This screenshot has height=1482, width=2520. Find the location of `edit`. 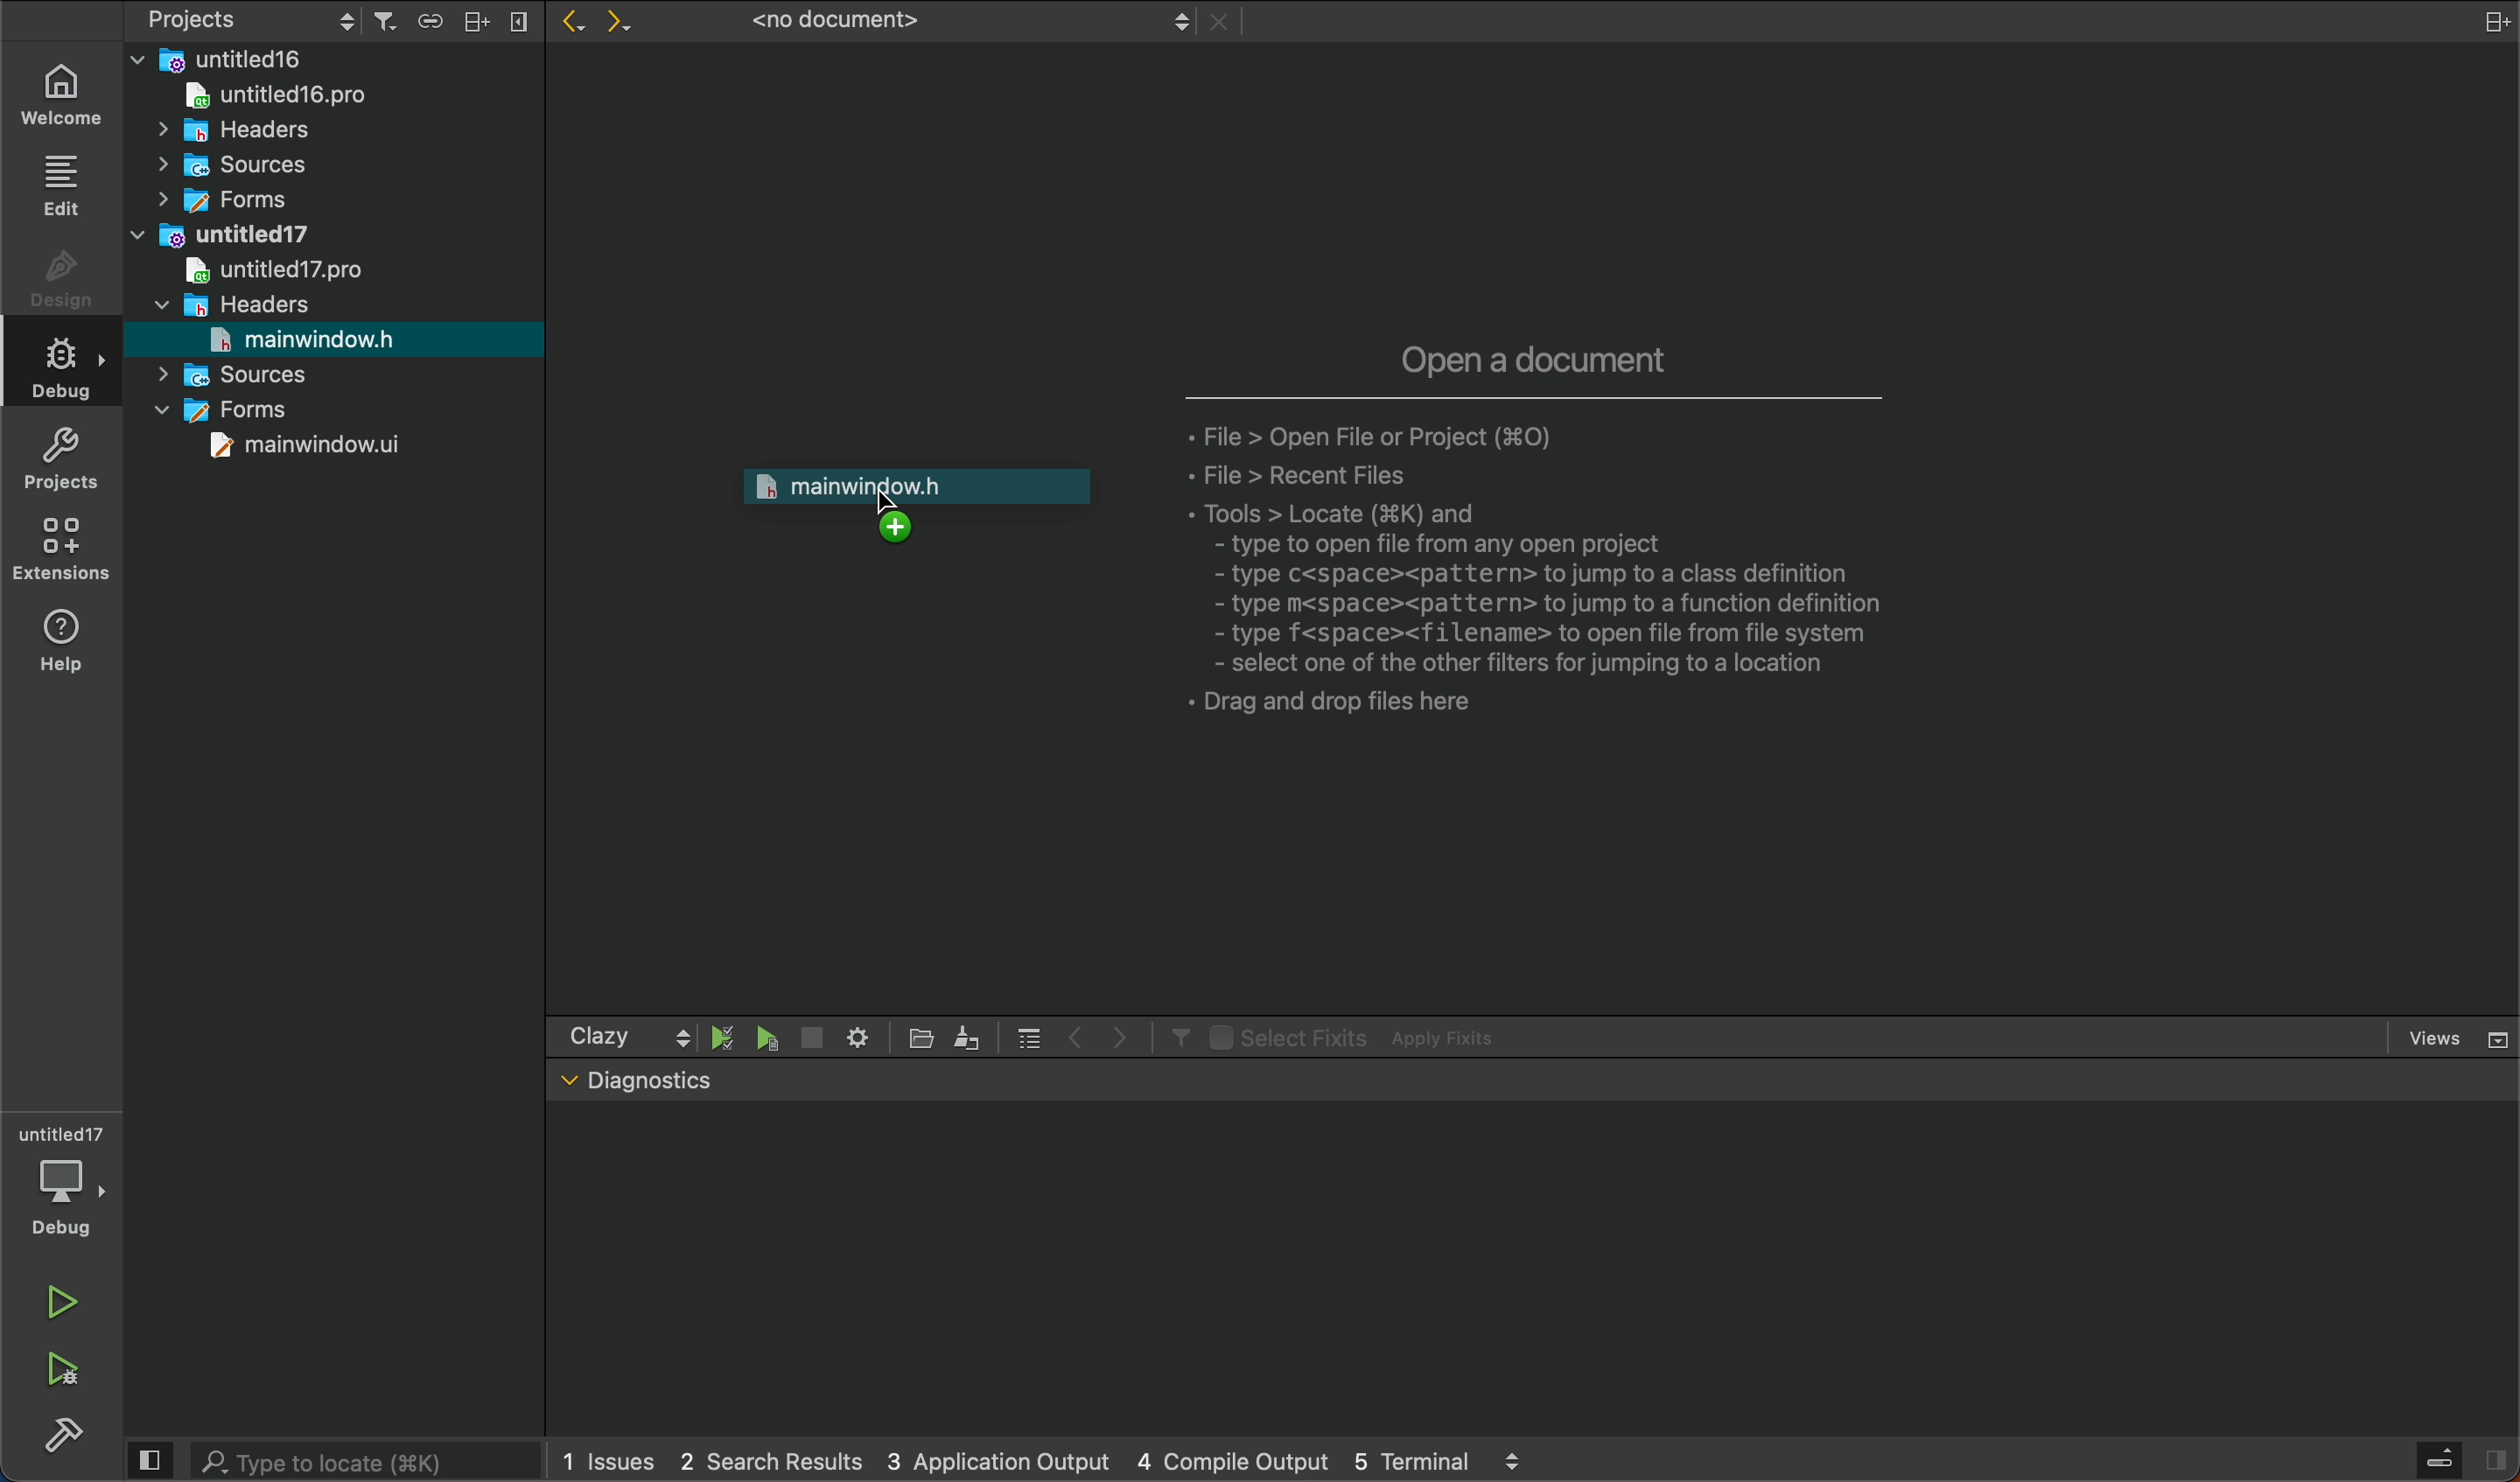

edit is located at coordinates (968, 1035).